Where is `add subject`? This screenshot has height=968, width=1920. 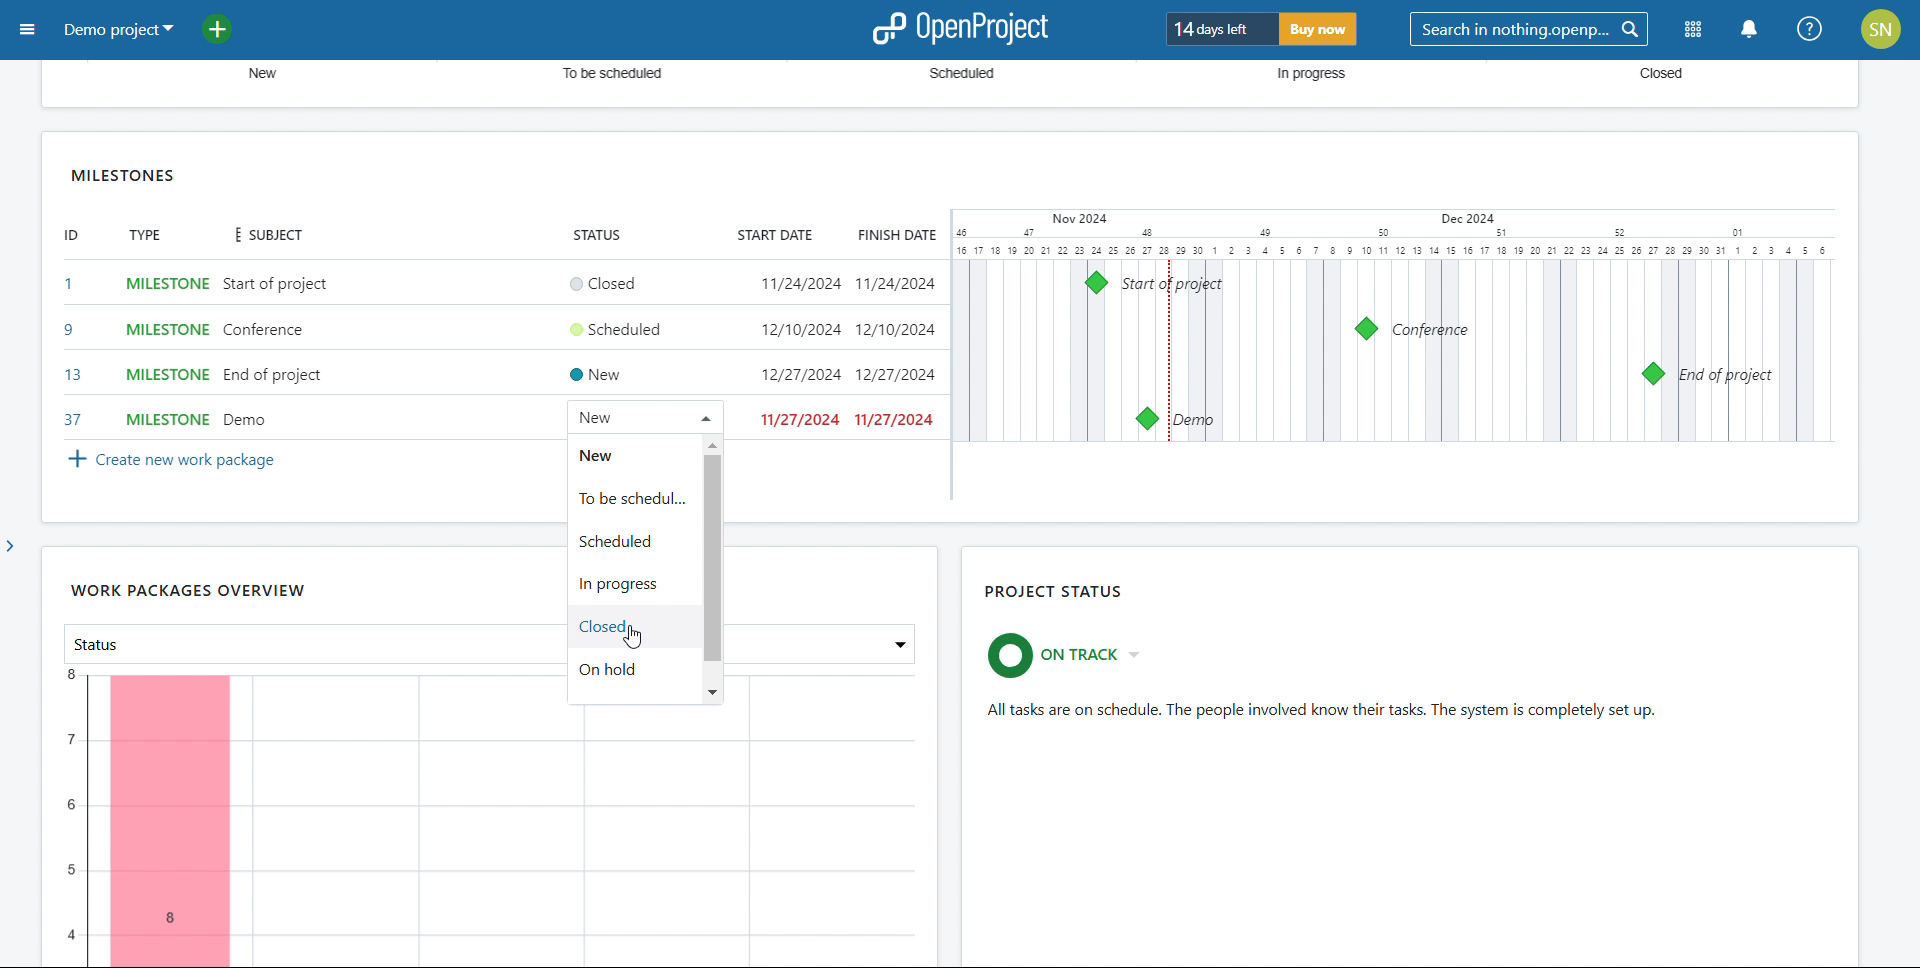 add subject is located at coordinates (276, 353).